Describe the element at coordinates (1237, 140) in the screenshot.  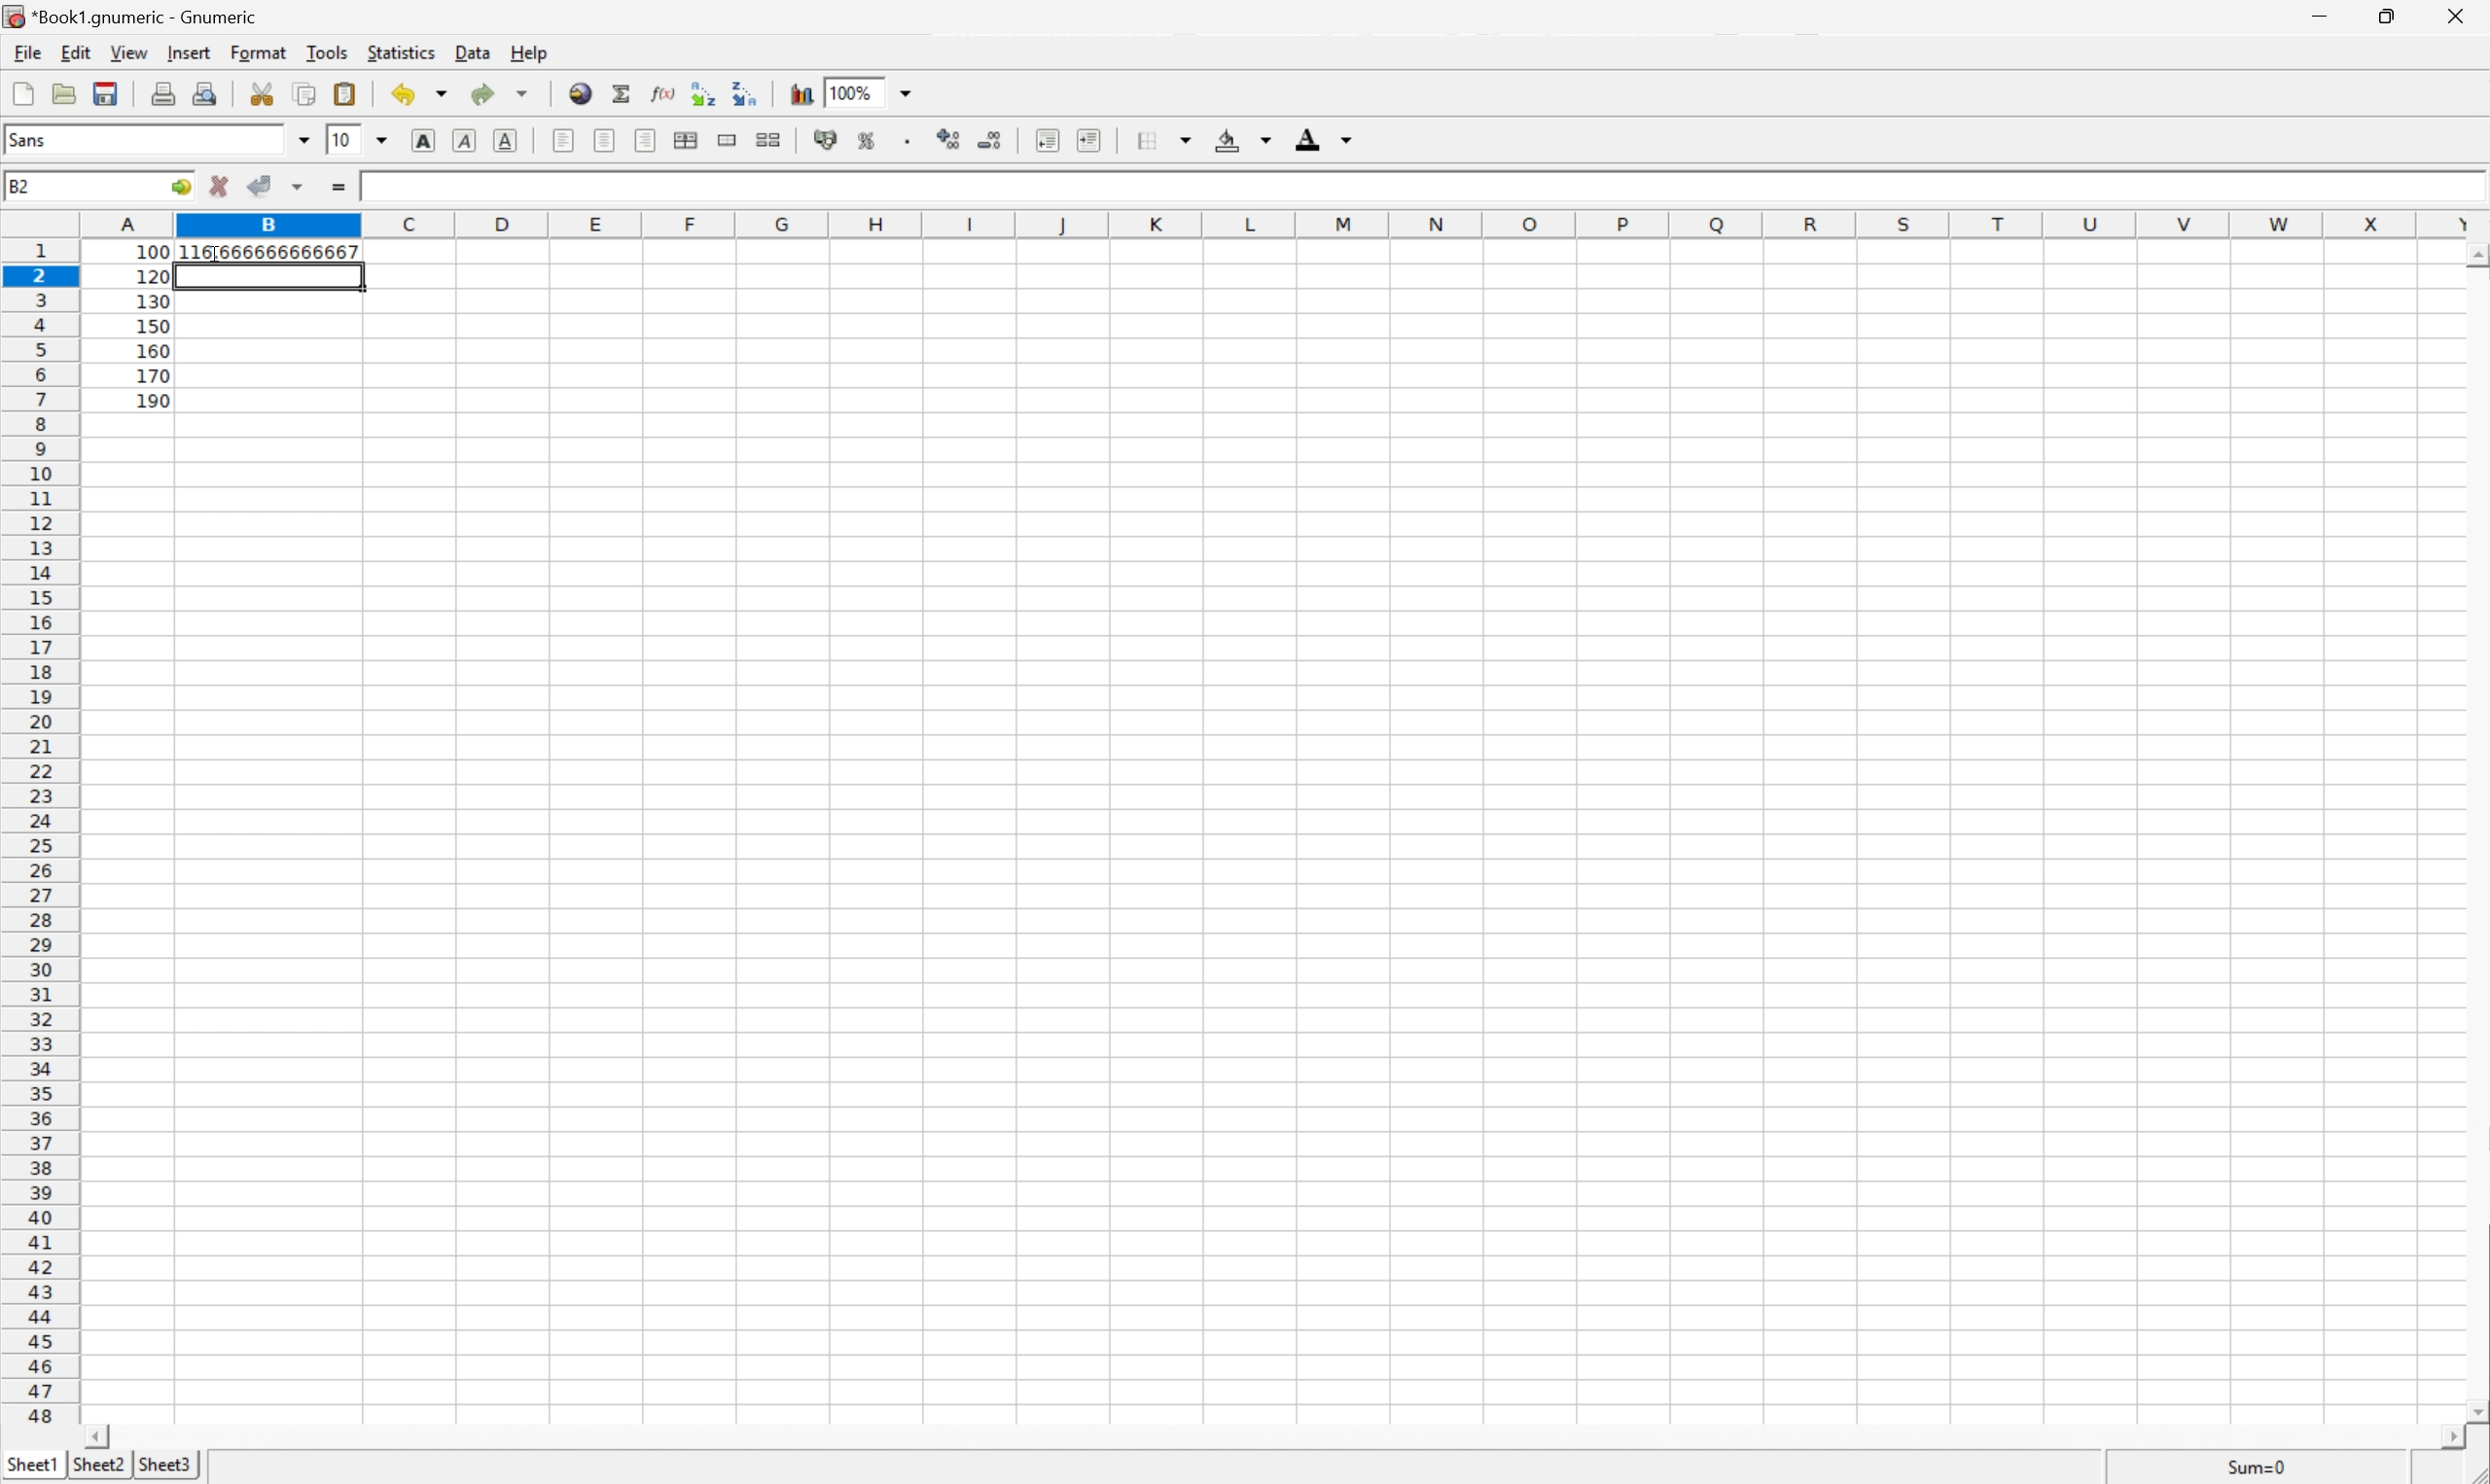
I see `Background` at that location.